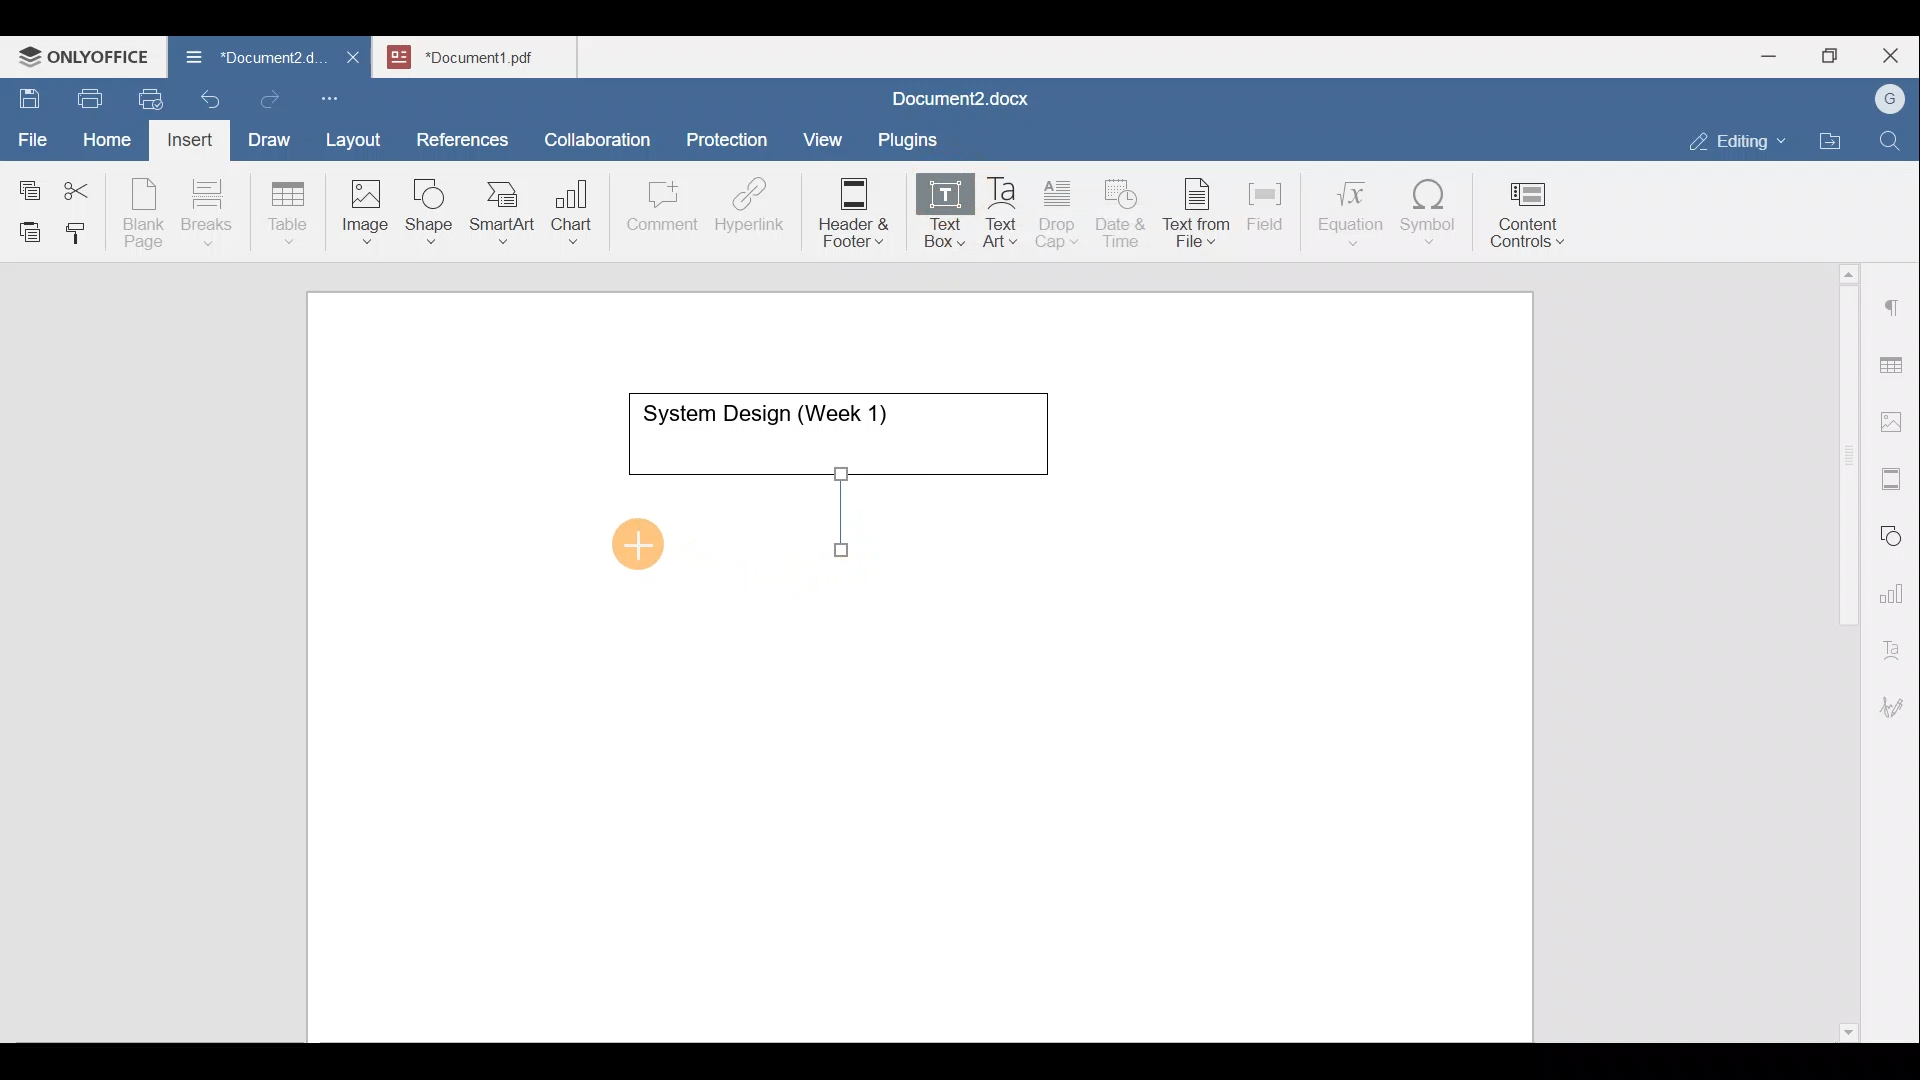 Image resolution: width=1920 pixels, height=1080 pixels. What do you see at coordinates (1429, 218) in the screenshot?
I see `Symbol` at bounding box center [1429, 218].